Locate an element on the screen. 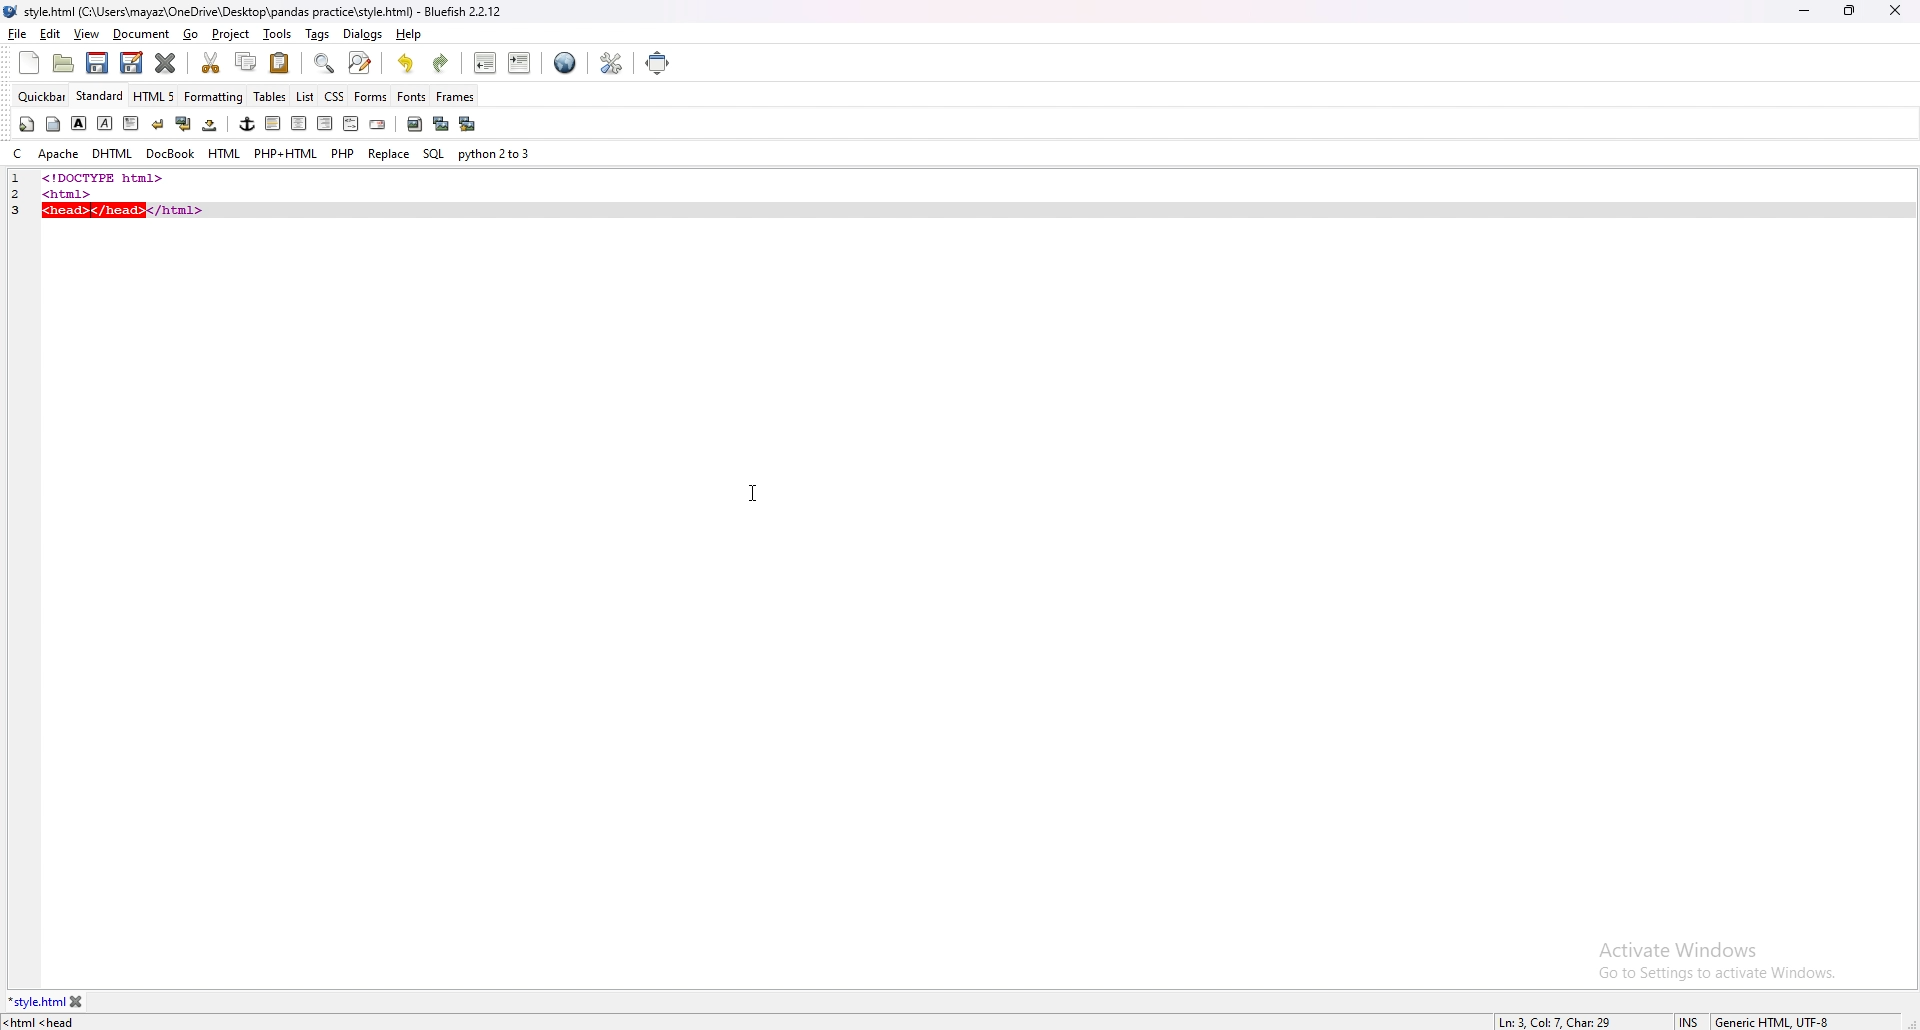 This screenshot has height=1030, width=1920. break is located at coordinates (157, 123).